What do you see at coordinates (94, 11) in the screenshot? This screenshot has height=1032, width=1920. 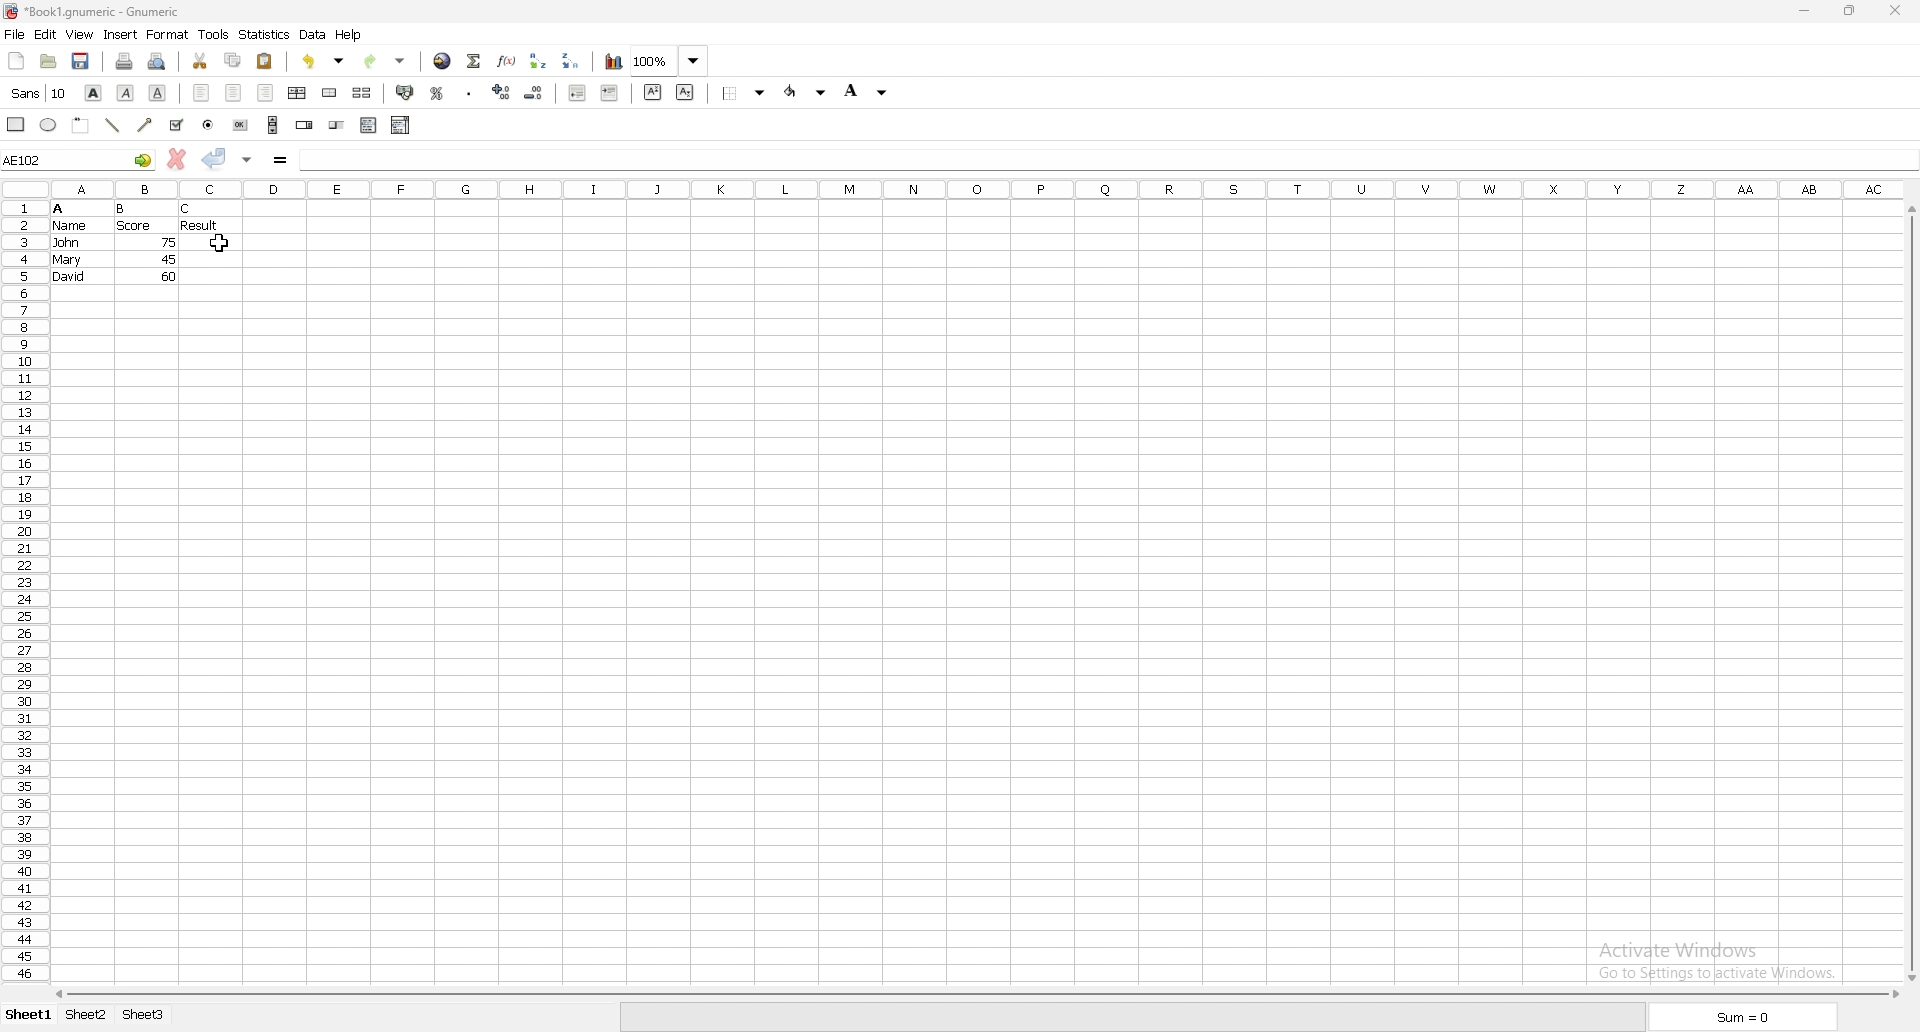 I see `file name` at bounding box center [94, 11].